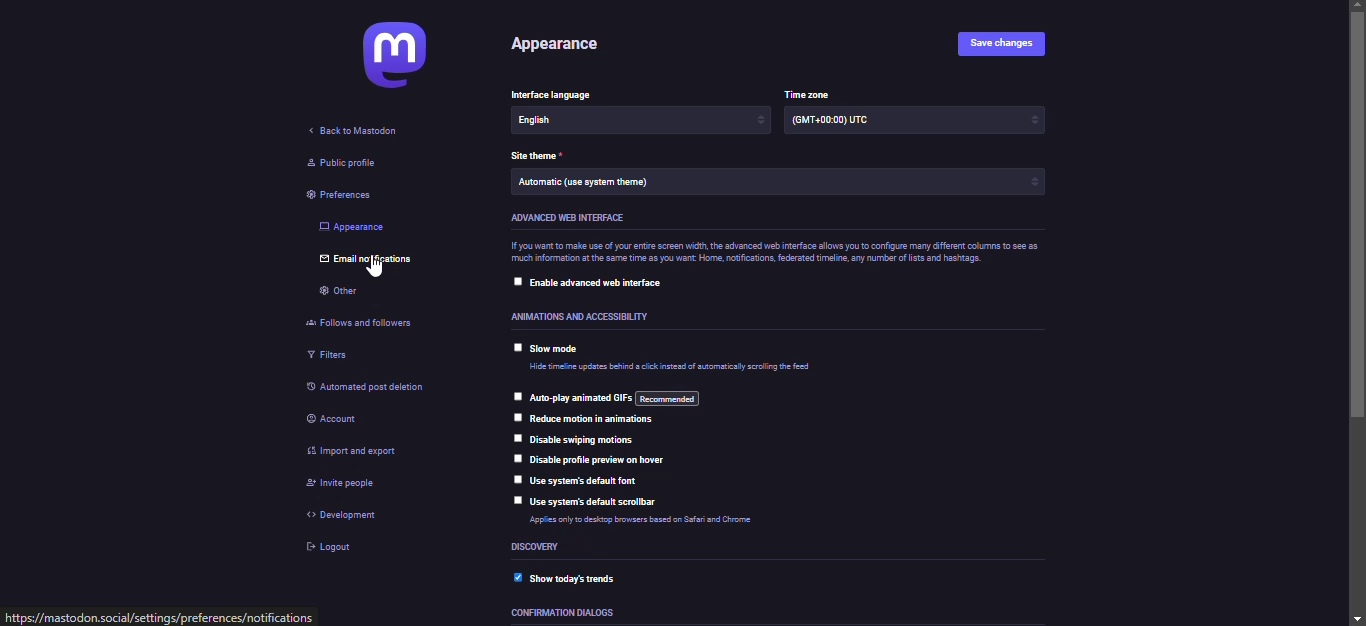 This screenshot has width=1366, height=626. What do you see at coordinates (363, 326) in the screenshot?
I see `follows and followers` at bounding box center [363, 326].